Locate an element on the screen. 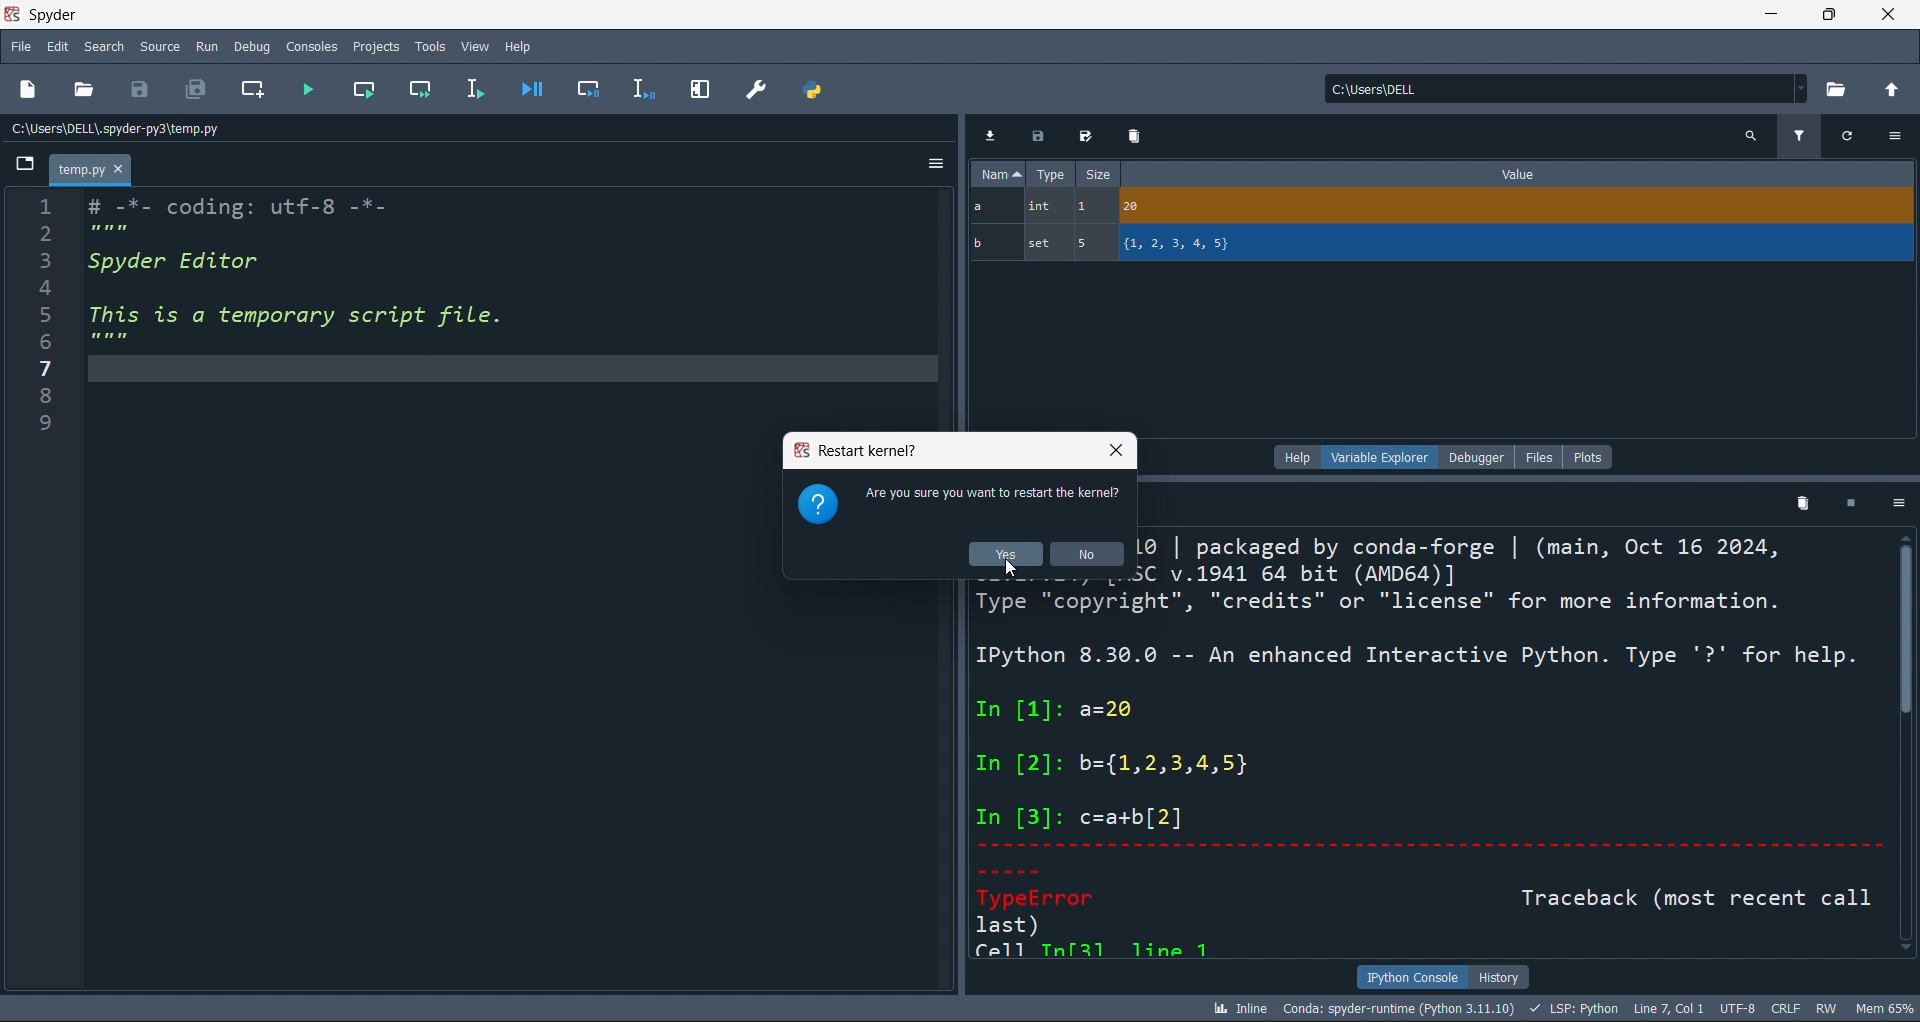  open directory is located at coordinates (1841, 91).